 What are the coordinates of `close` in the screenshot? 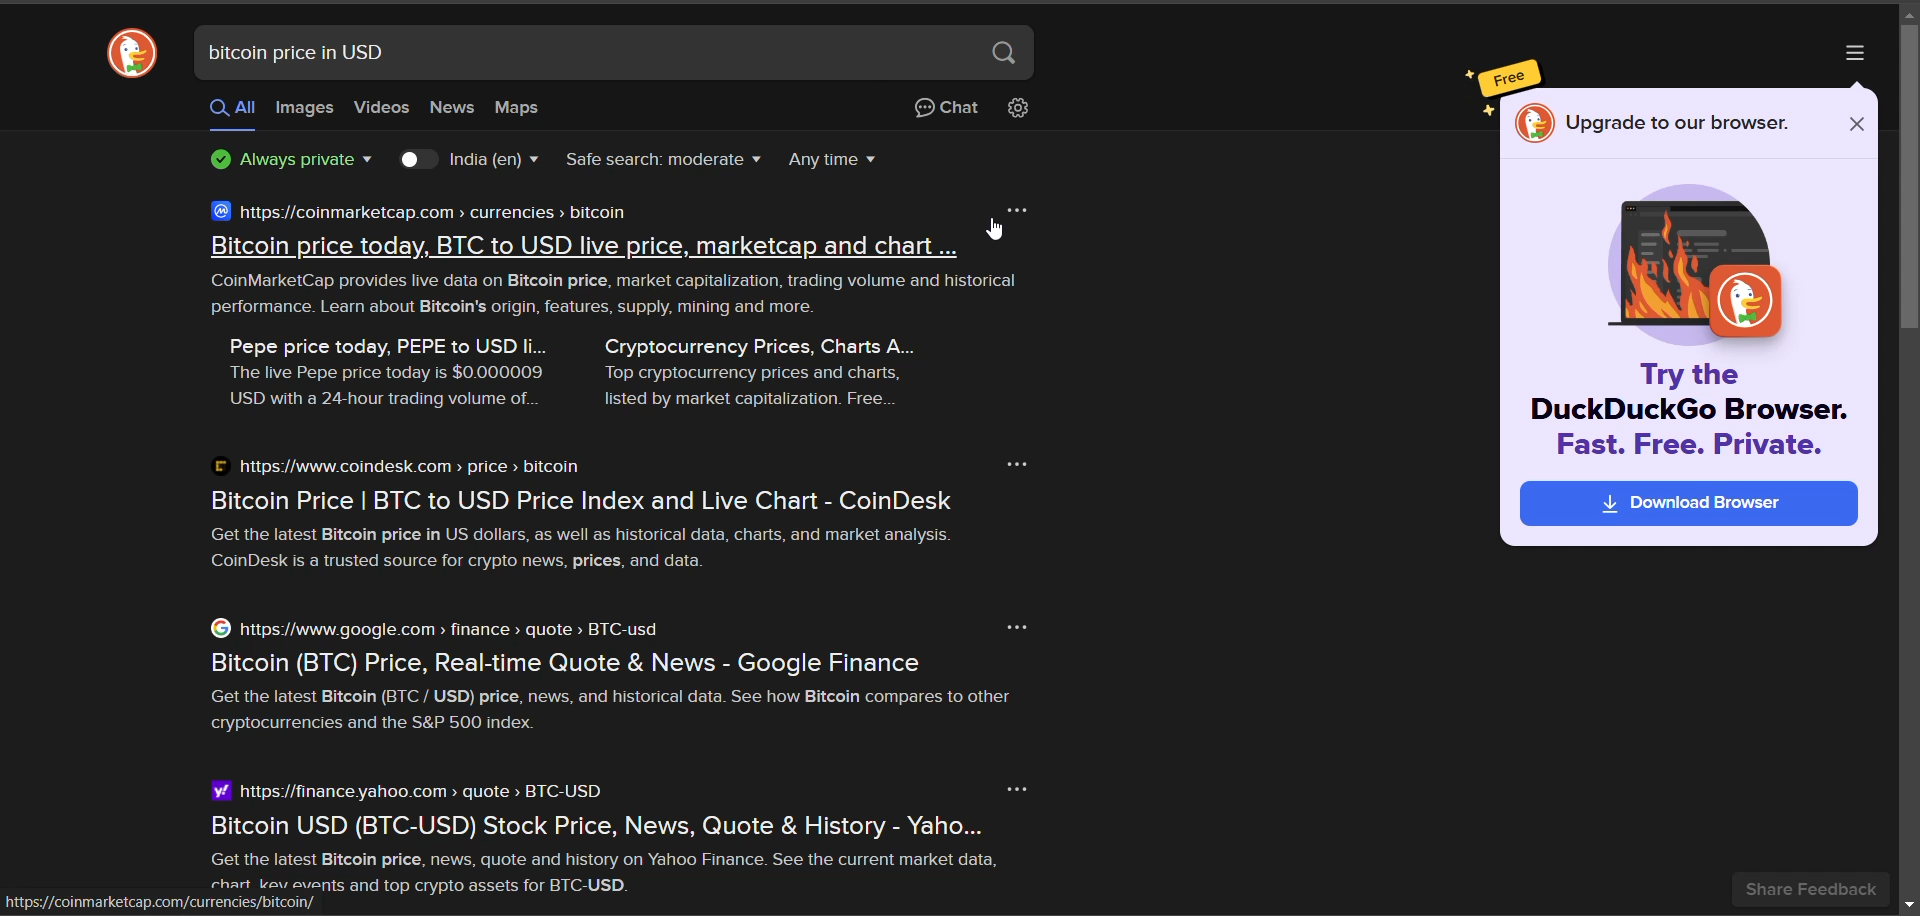 It's located at (1842, 122).